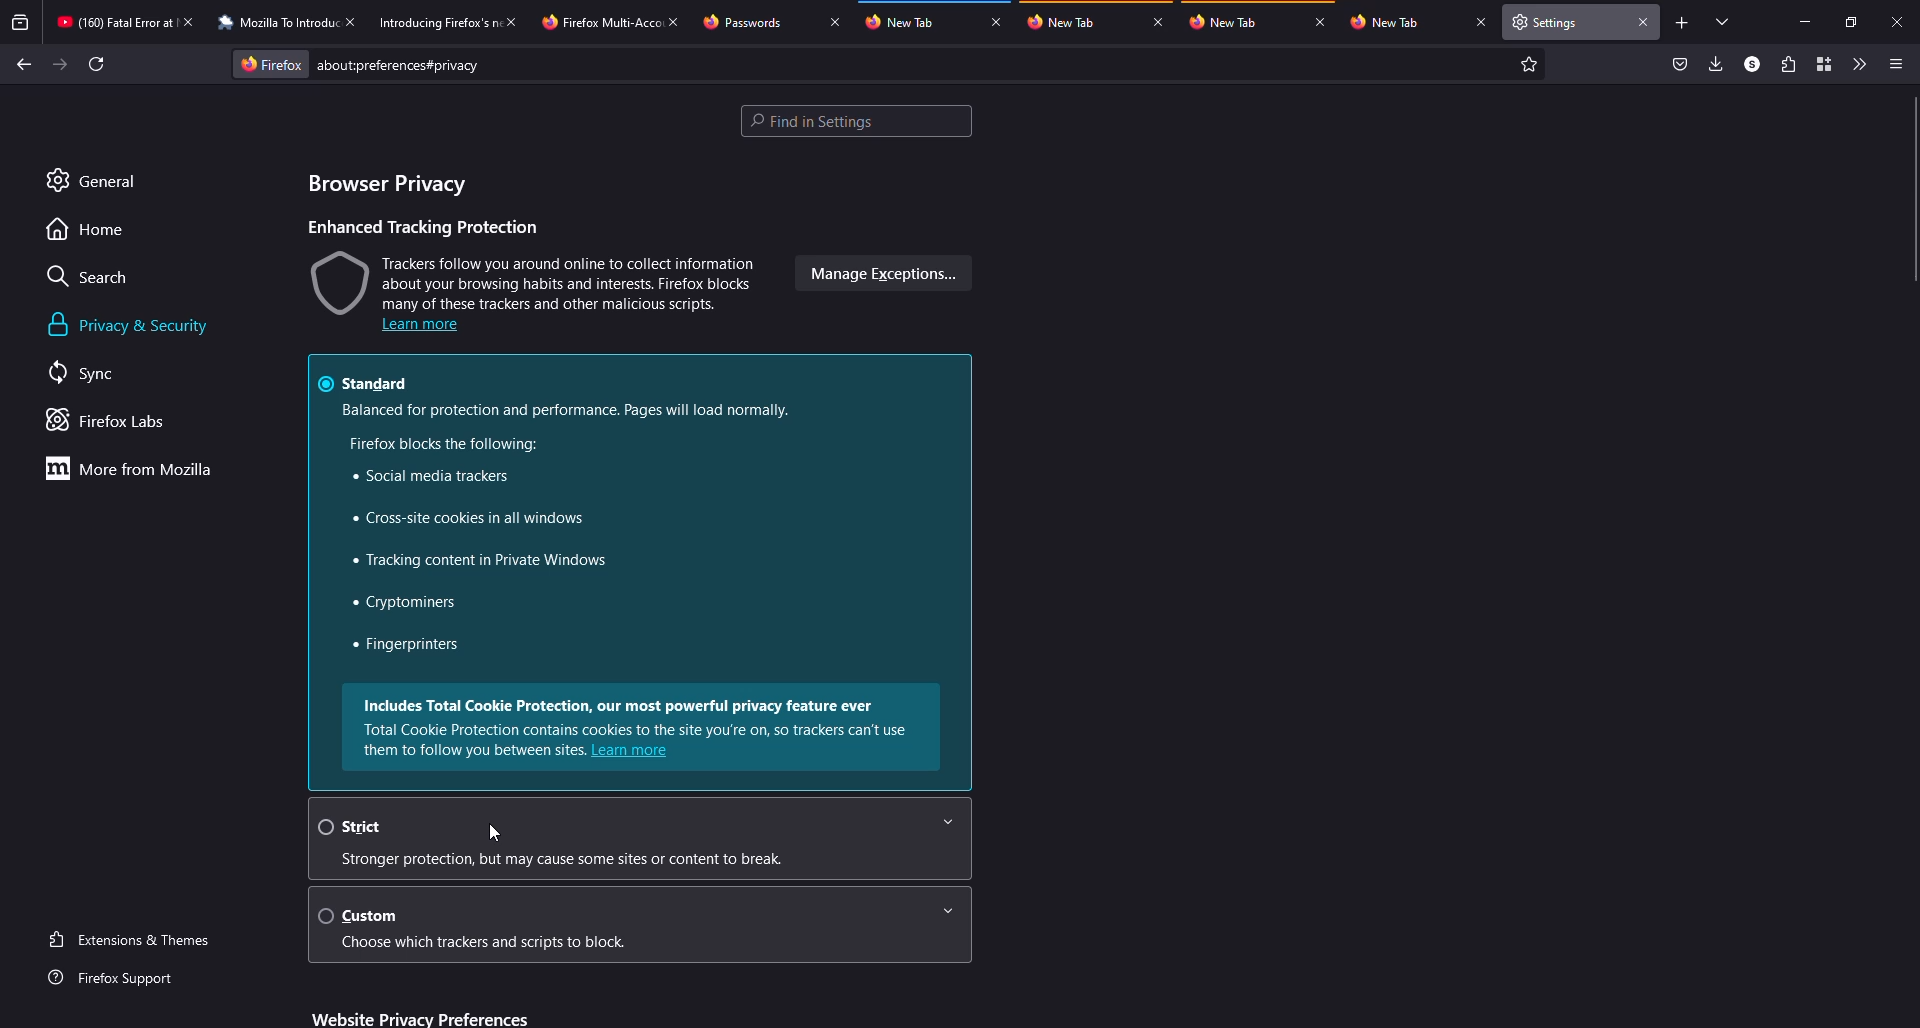 Image resolution: width=1920 pixels, height=1028 pixels. Describe the element at coordinates (193, 22) in the screenshot. I see `close` at that location.